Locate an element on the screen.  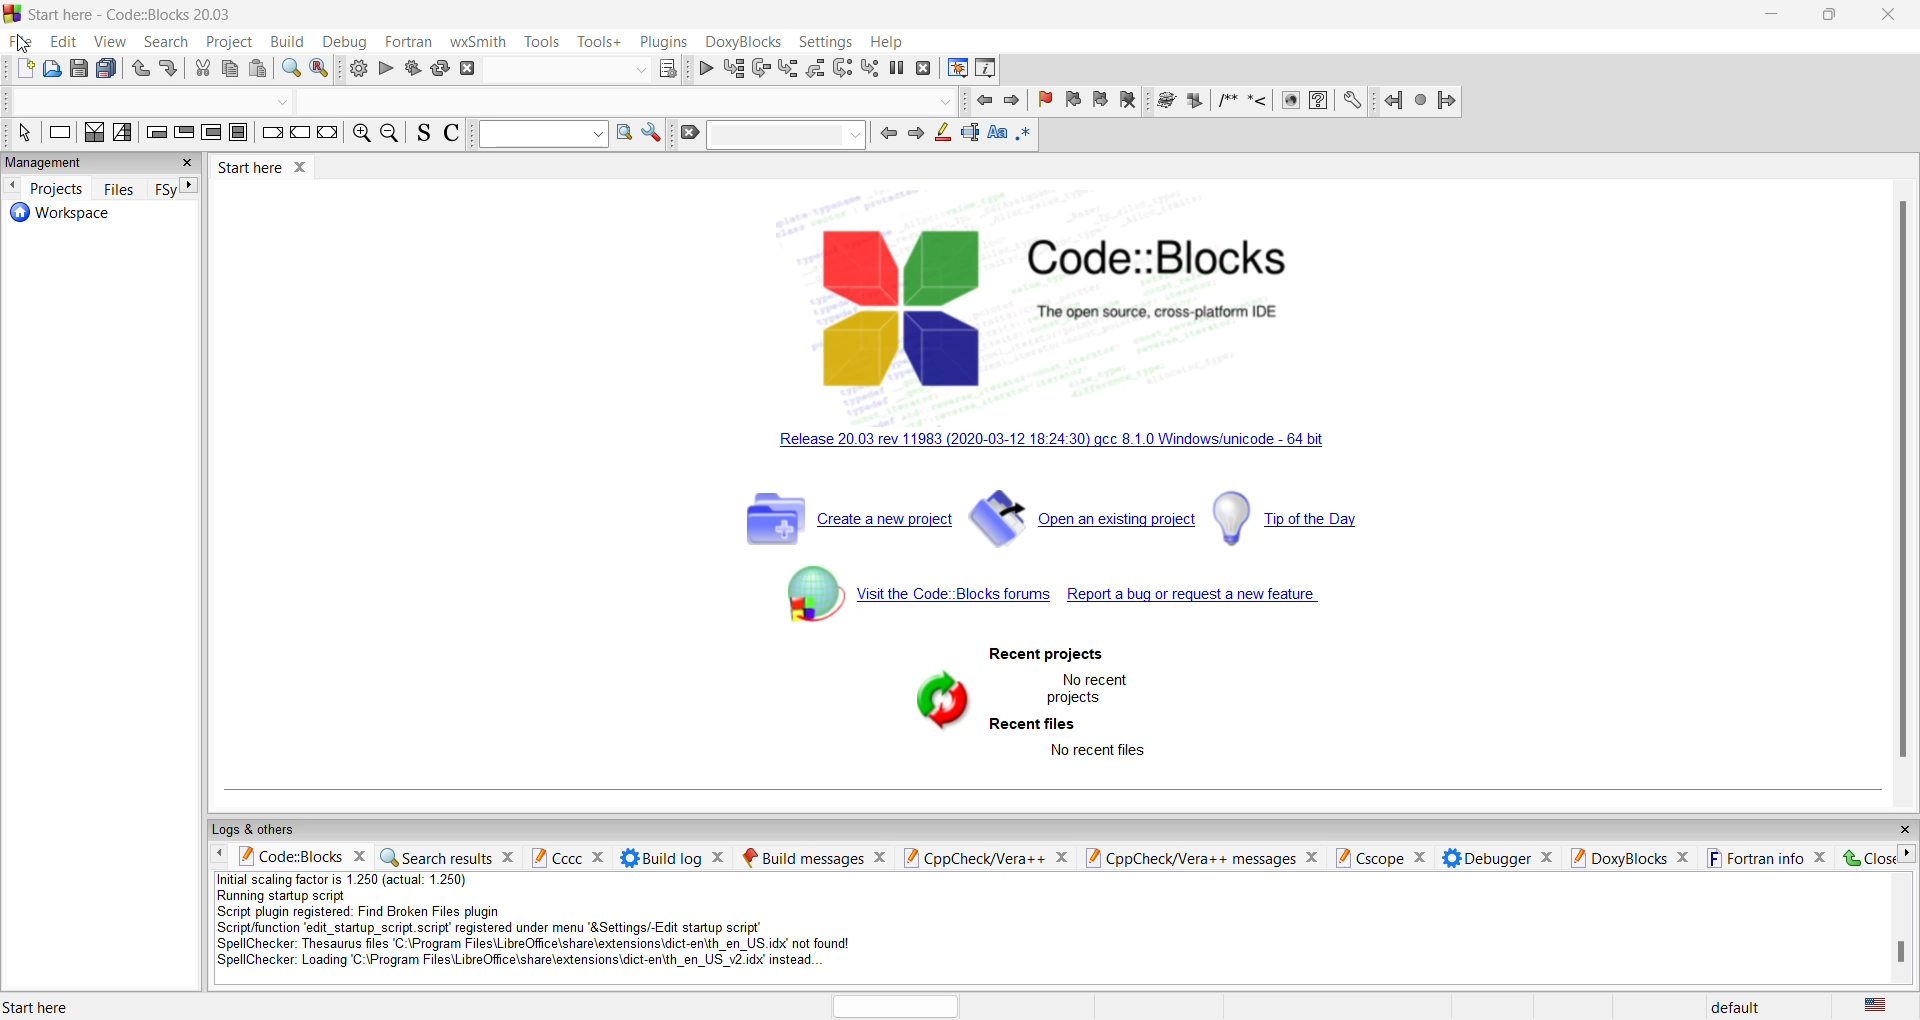
edit is located at coordinates (64, 42).